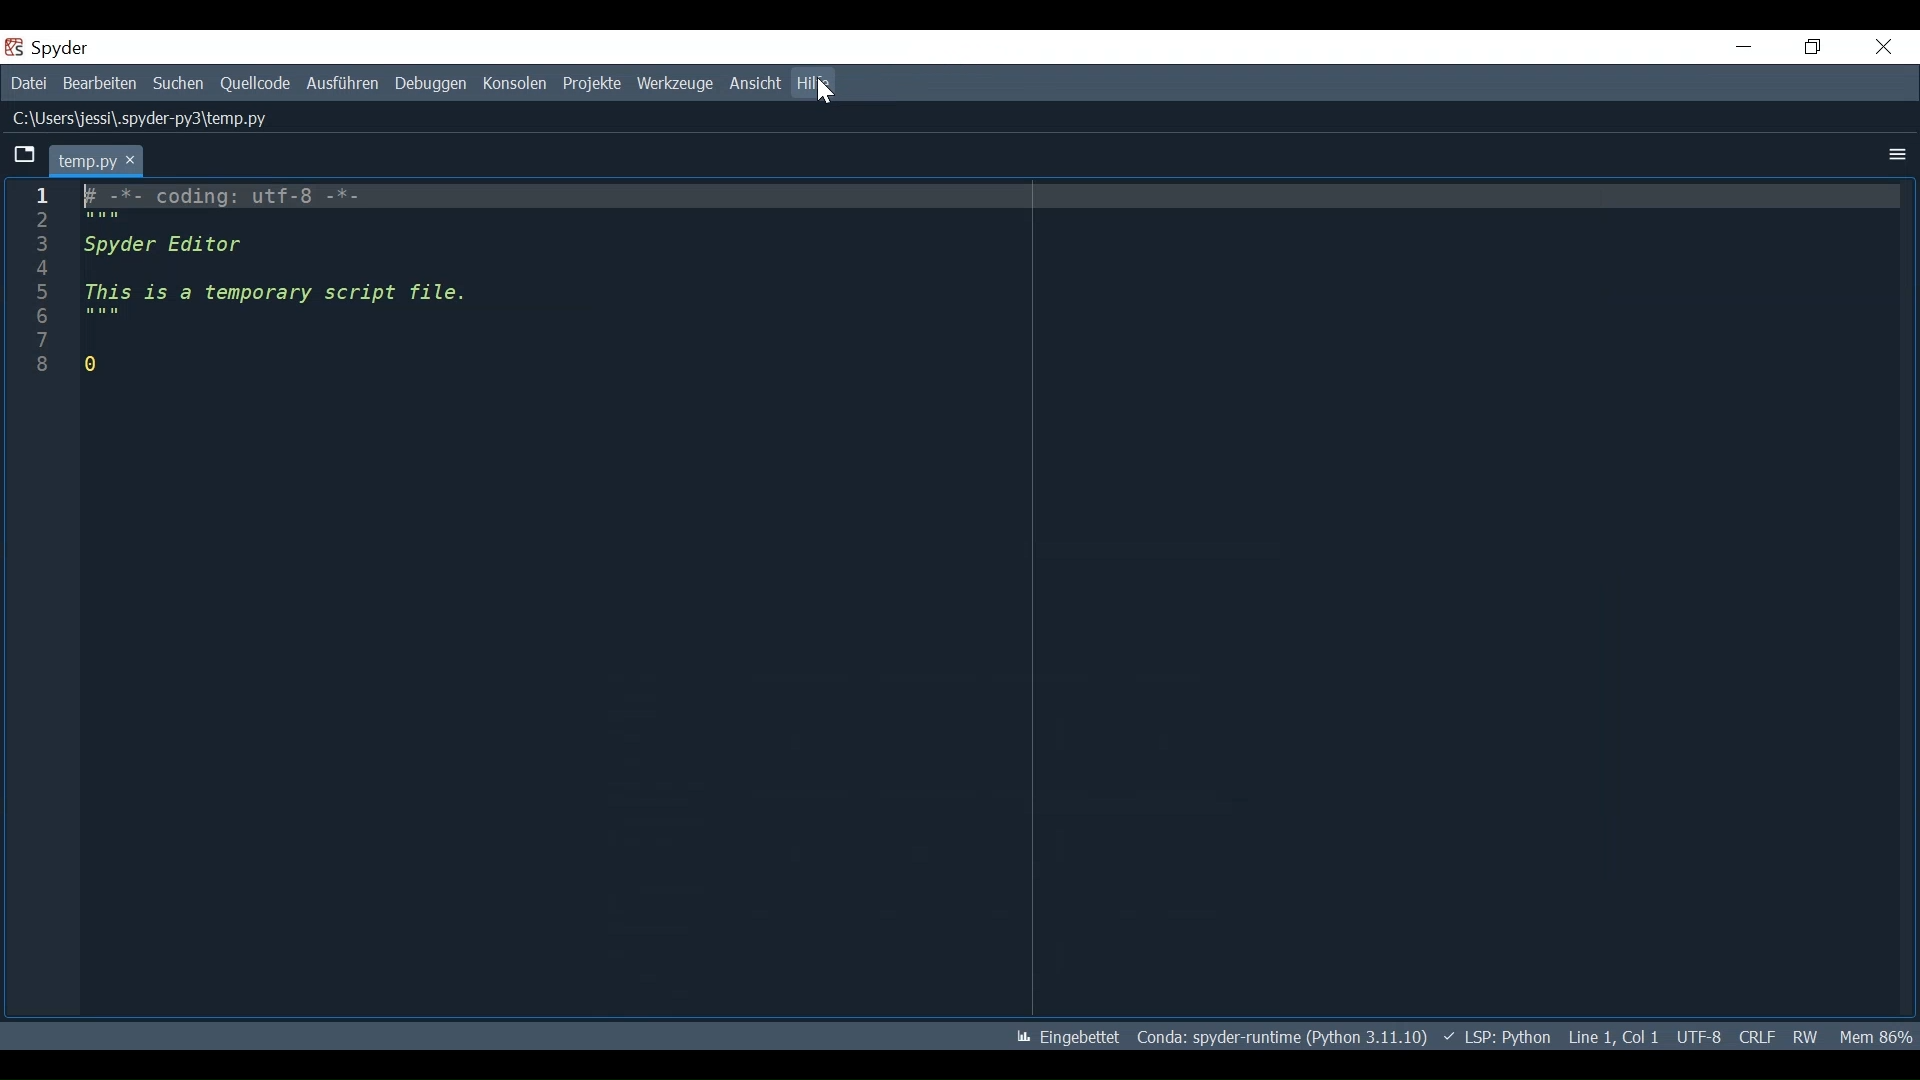 The width and height of the screenshot is (1920, 1080). What do you see at coordinates (142, 118) in the screenshot?
I see `C:\Users\jess\.spyder-py3\temp.py` at bounding box center [142, 118].